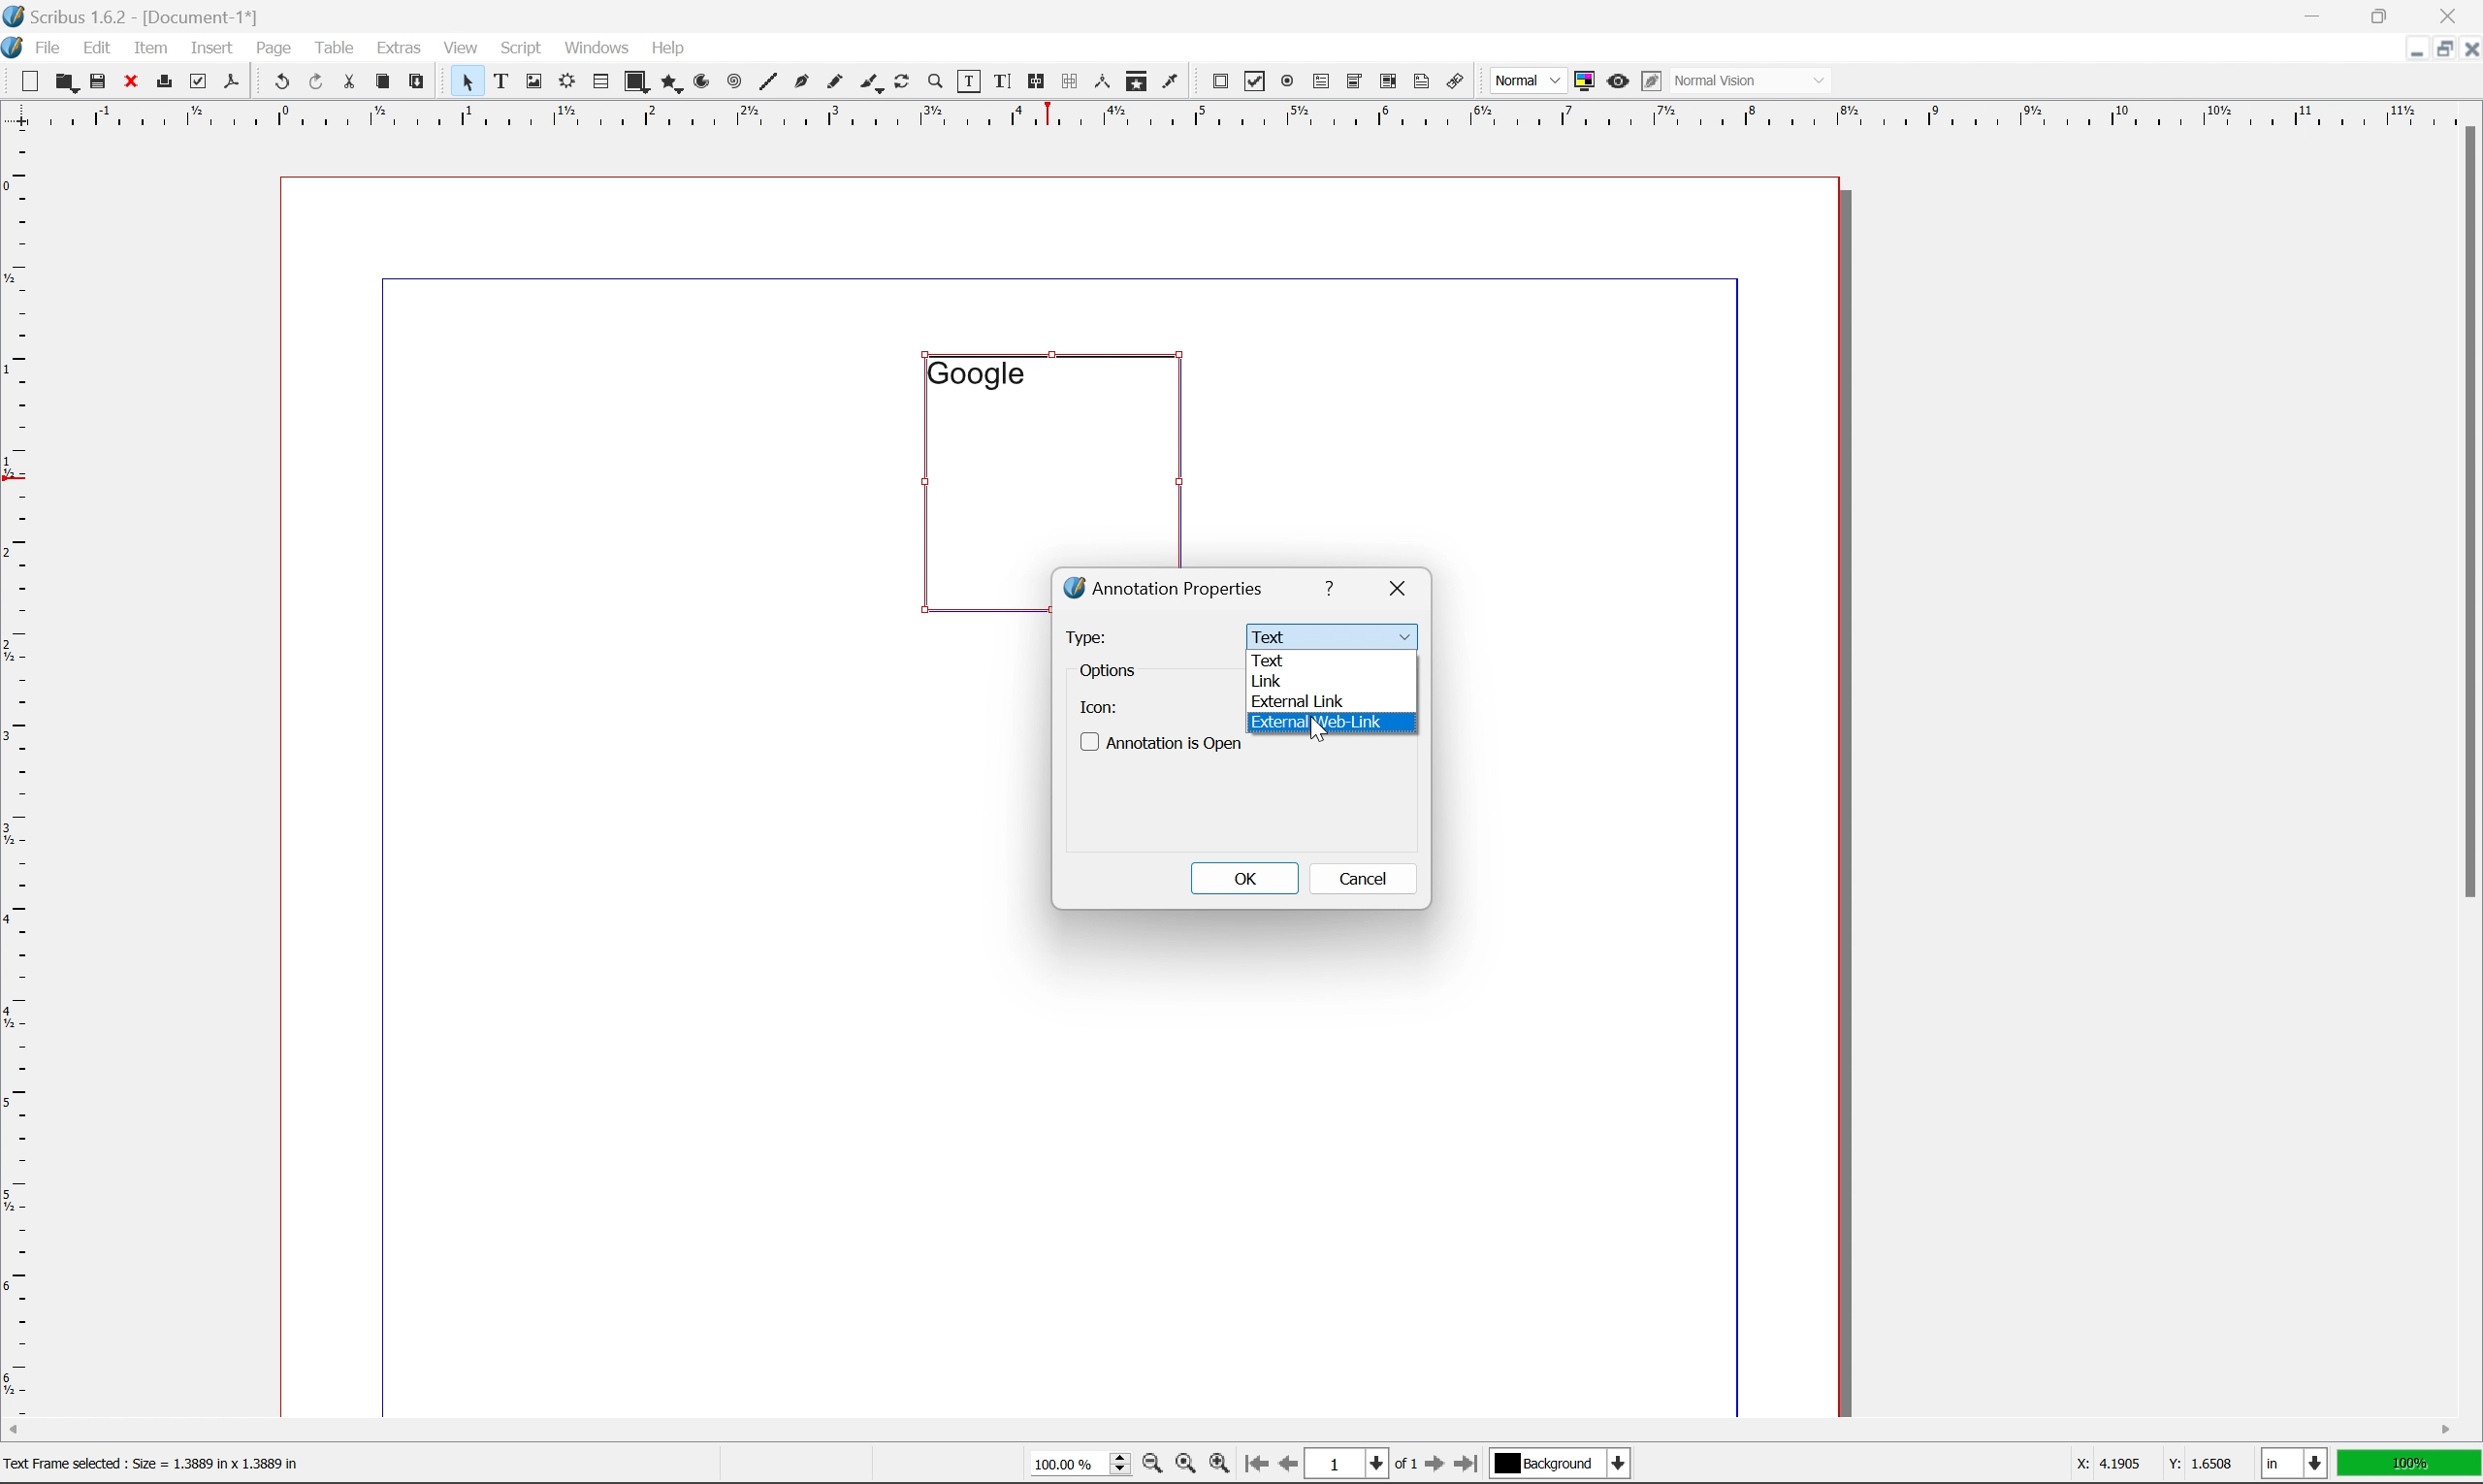 The image size is (2483, 1484). I want to click on pdf checkbox, so click(1250, 83).